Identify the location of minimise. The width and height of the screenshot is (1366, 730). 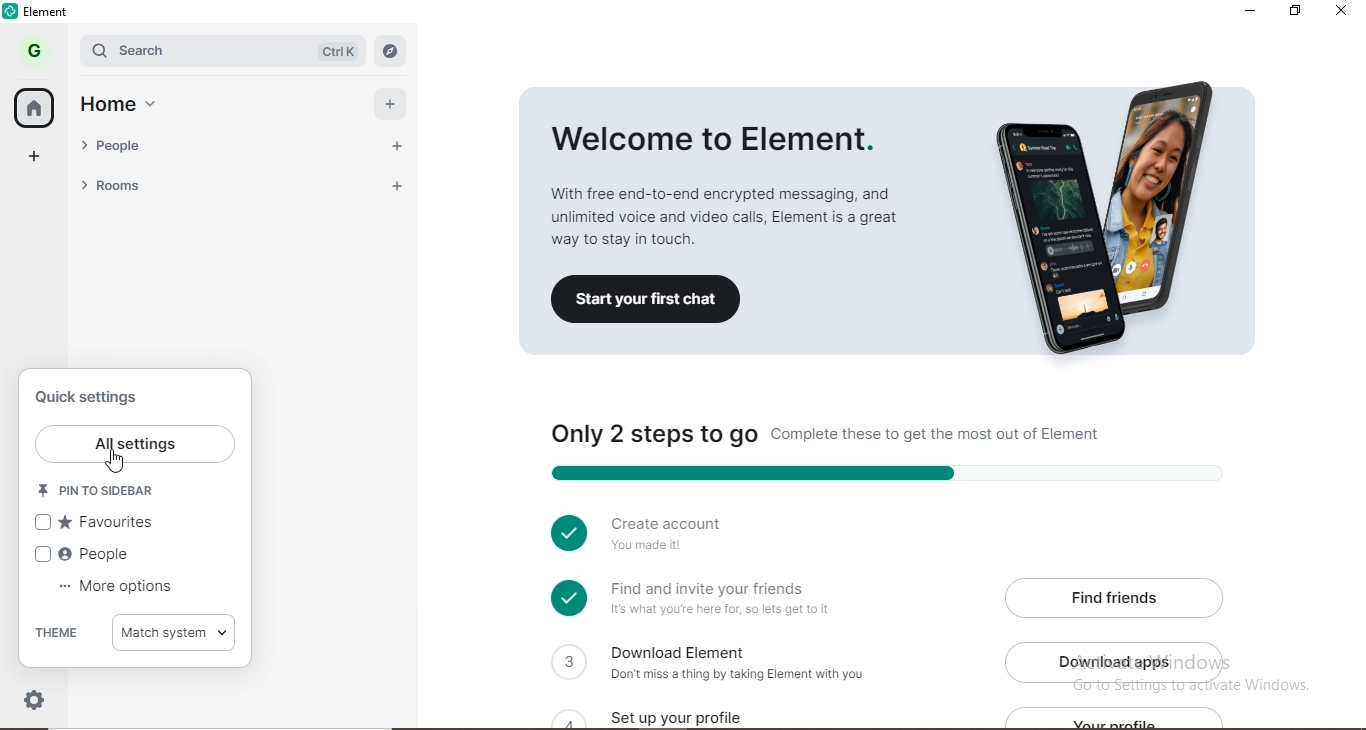
(1249, 10).